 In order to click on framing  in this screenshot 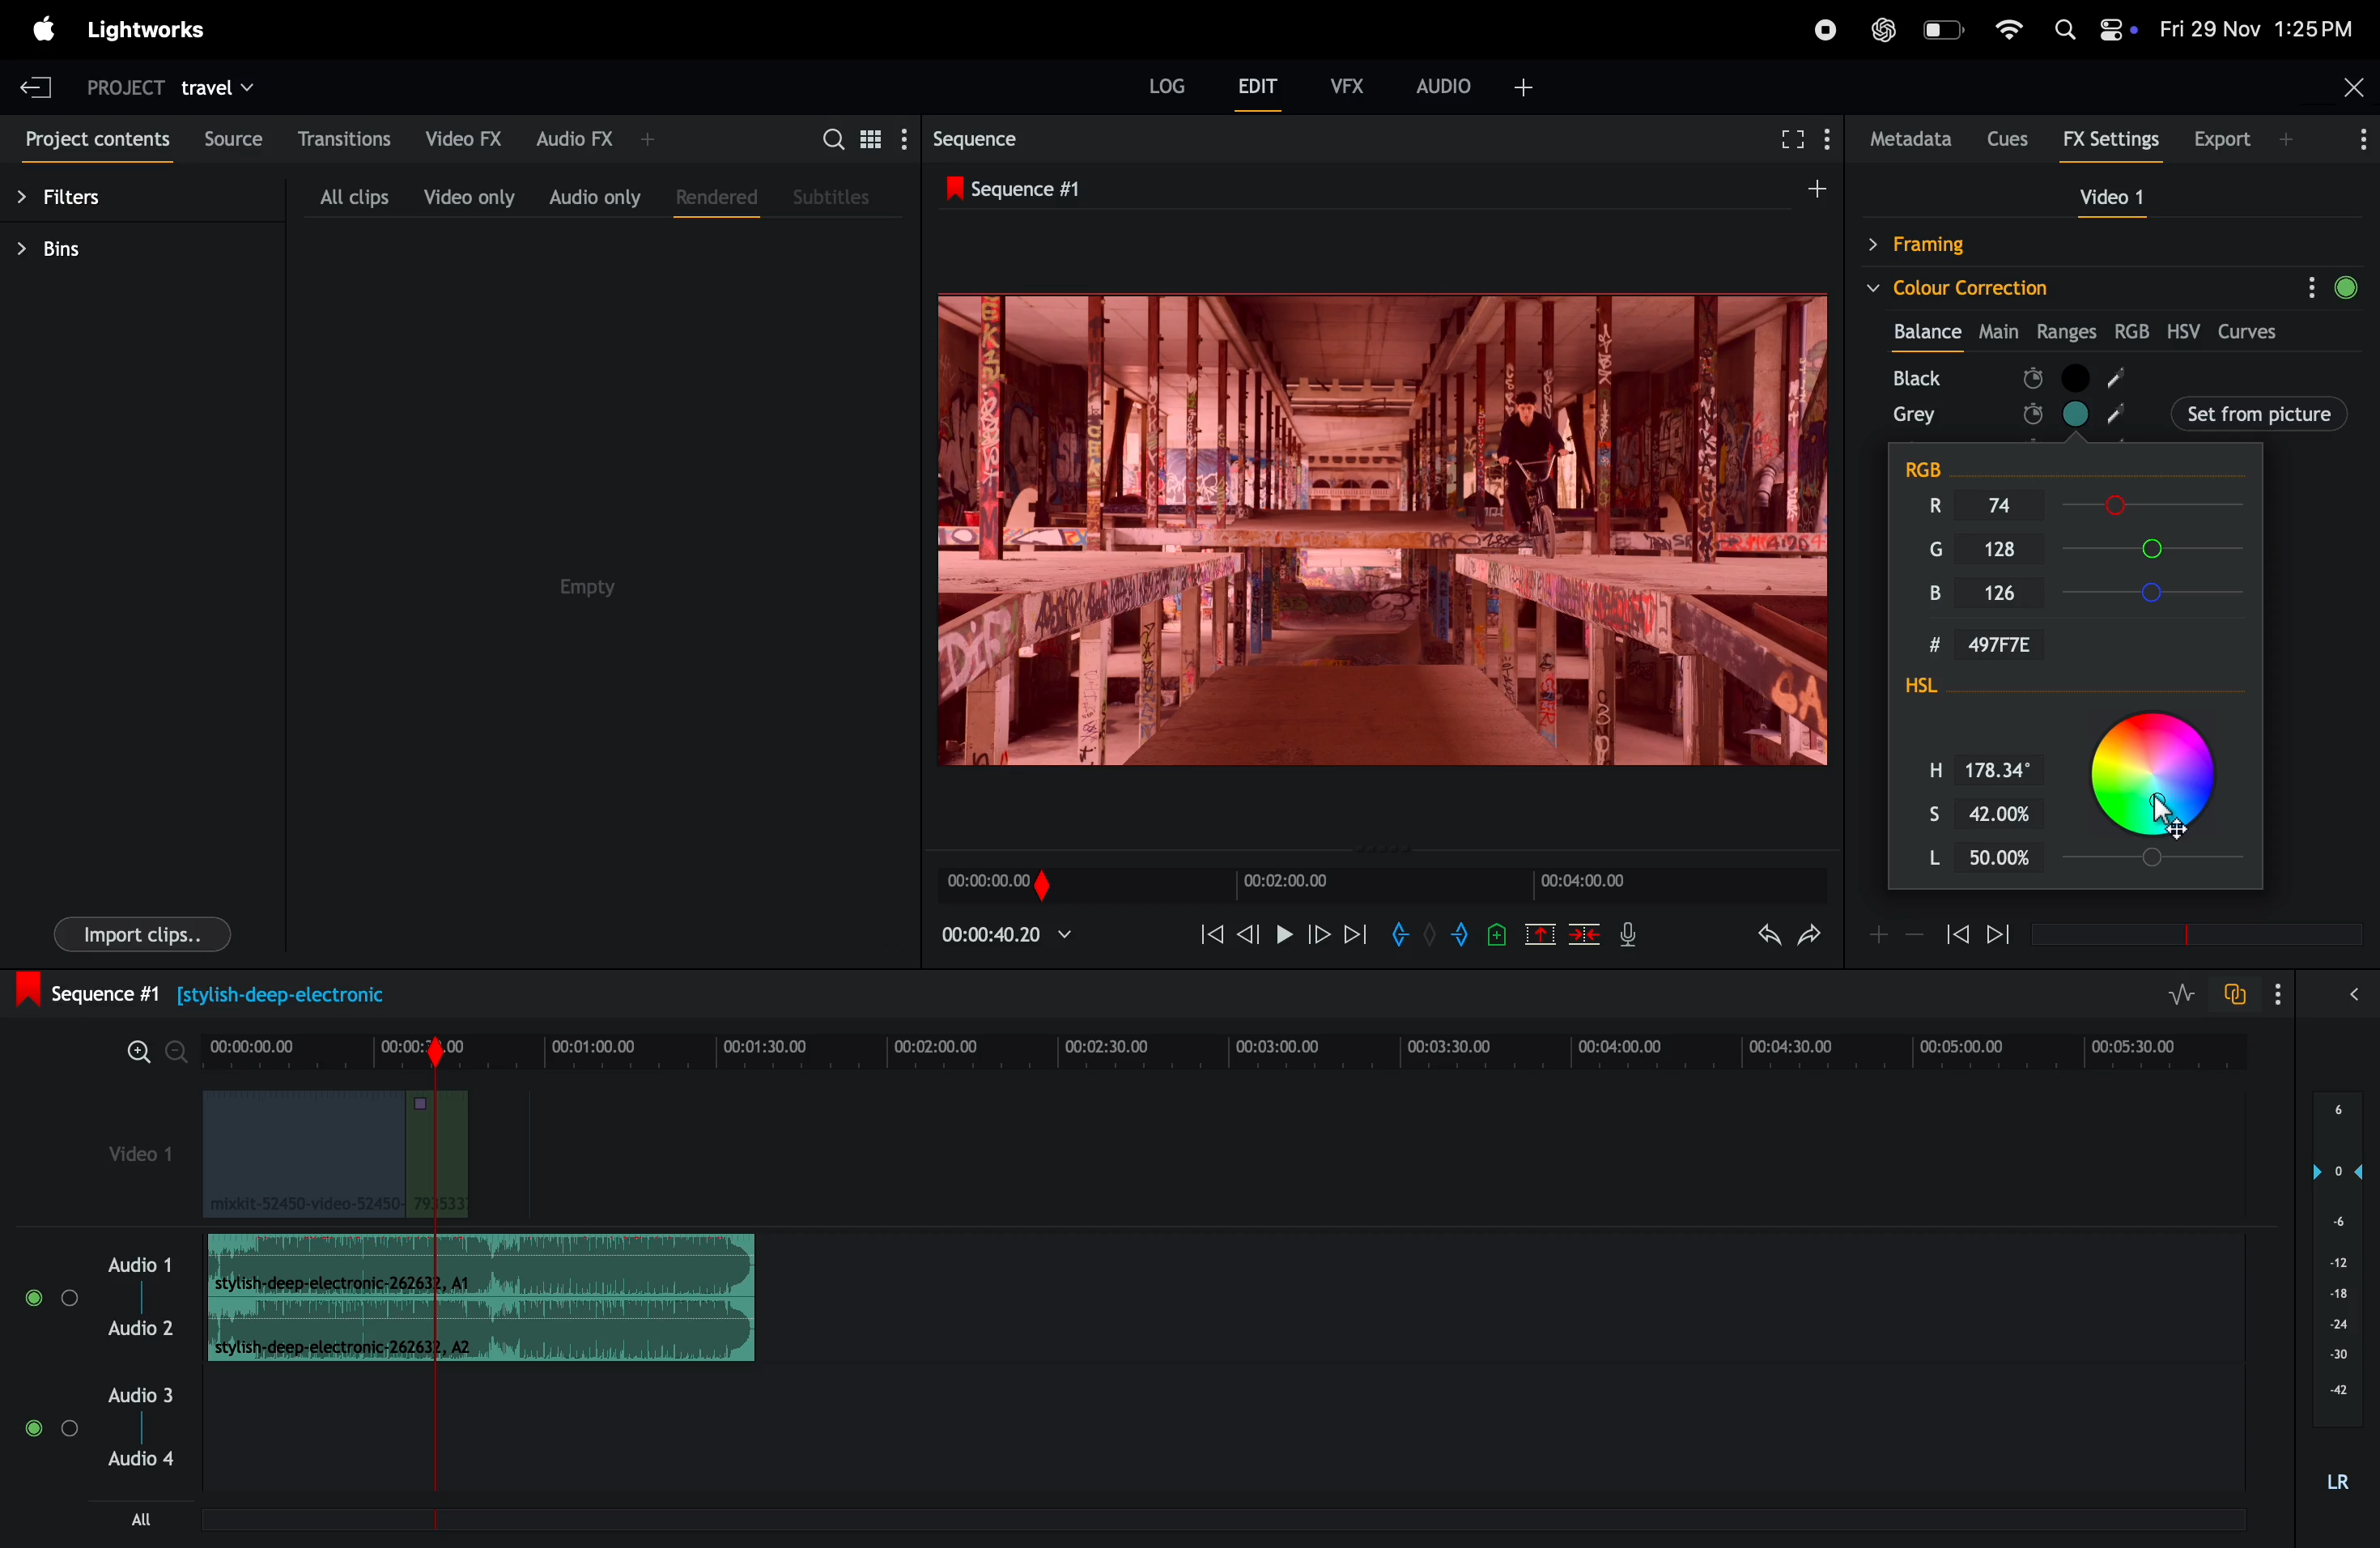, I will do `click(2016, 244)`.